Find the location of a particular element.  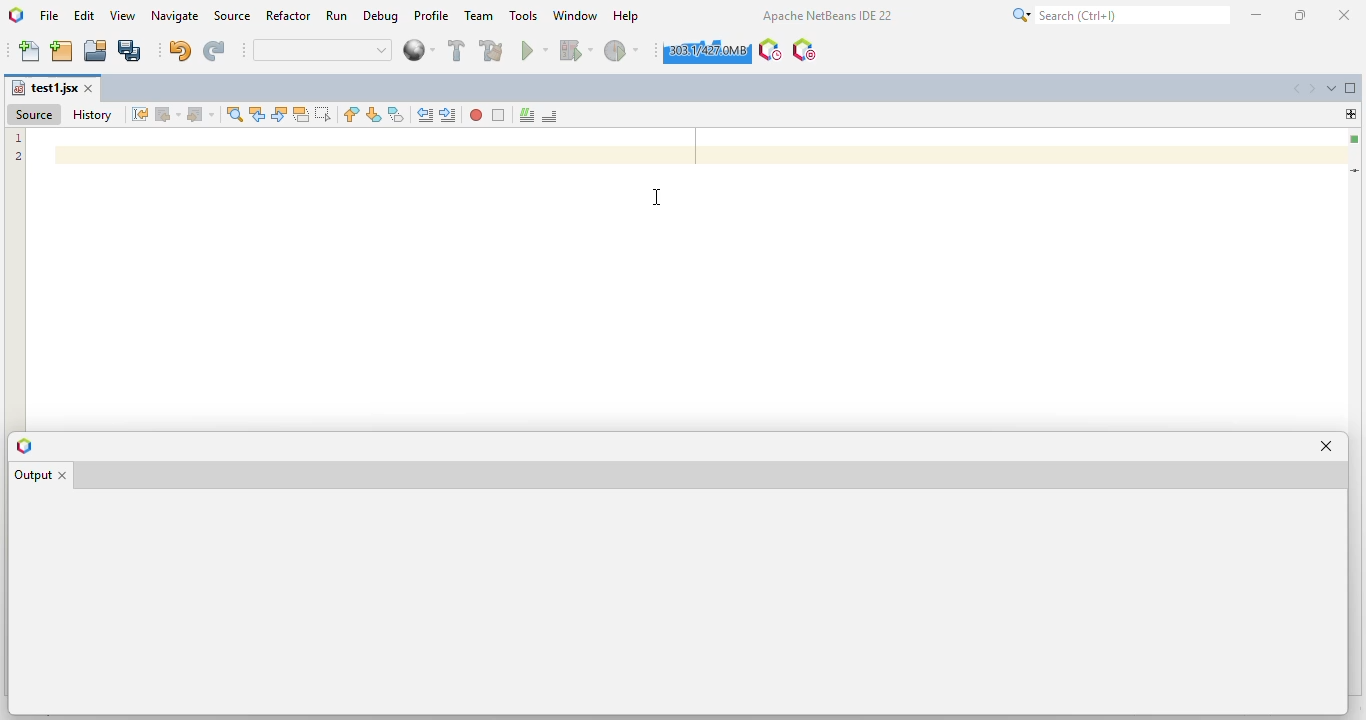

build project is located at coordinates (457, 50).